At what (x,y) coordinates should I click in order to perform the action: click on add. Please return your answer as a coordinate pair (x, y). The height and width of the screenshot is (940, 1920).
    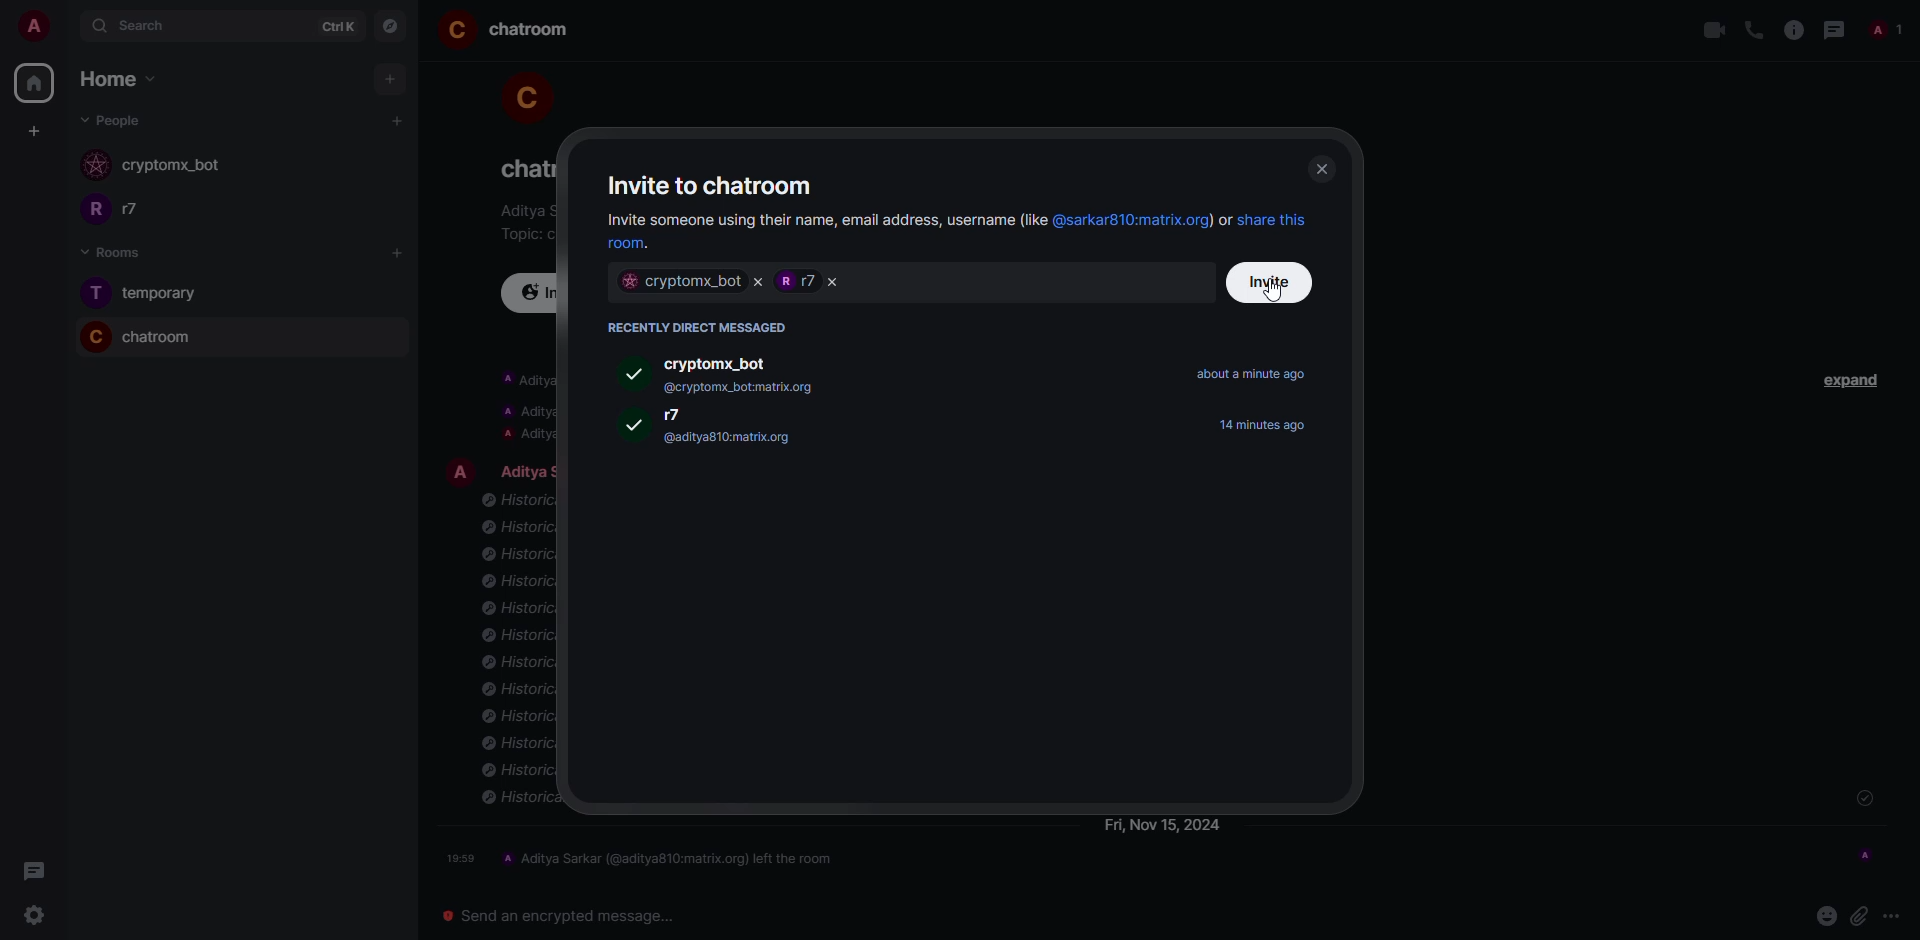
    Looking at the image, I should click on (399, 120).